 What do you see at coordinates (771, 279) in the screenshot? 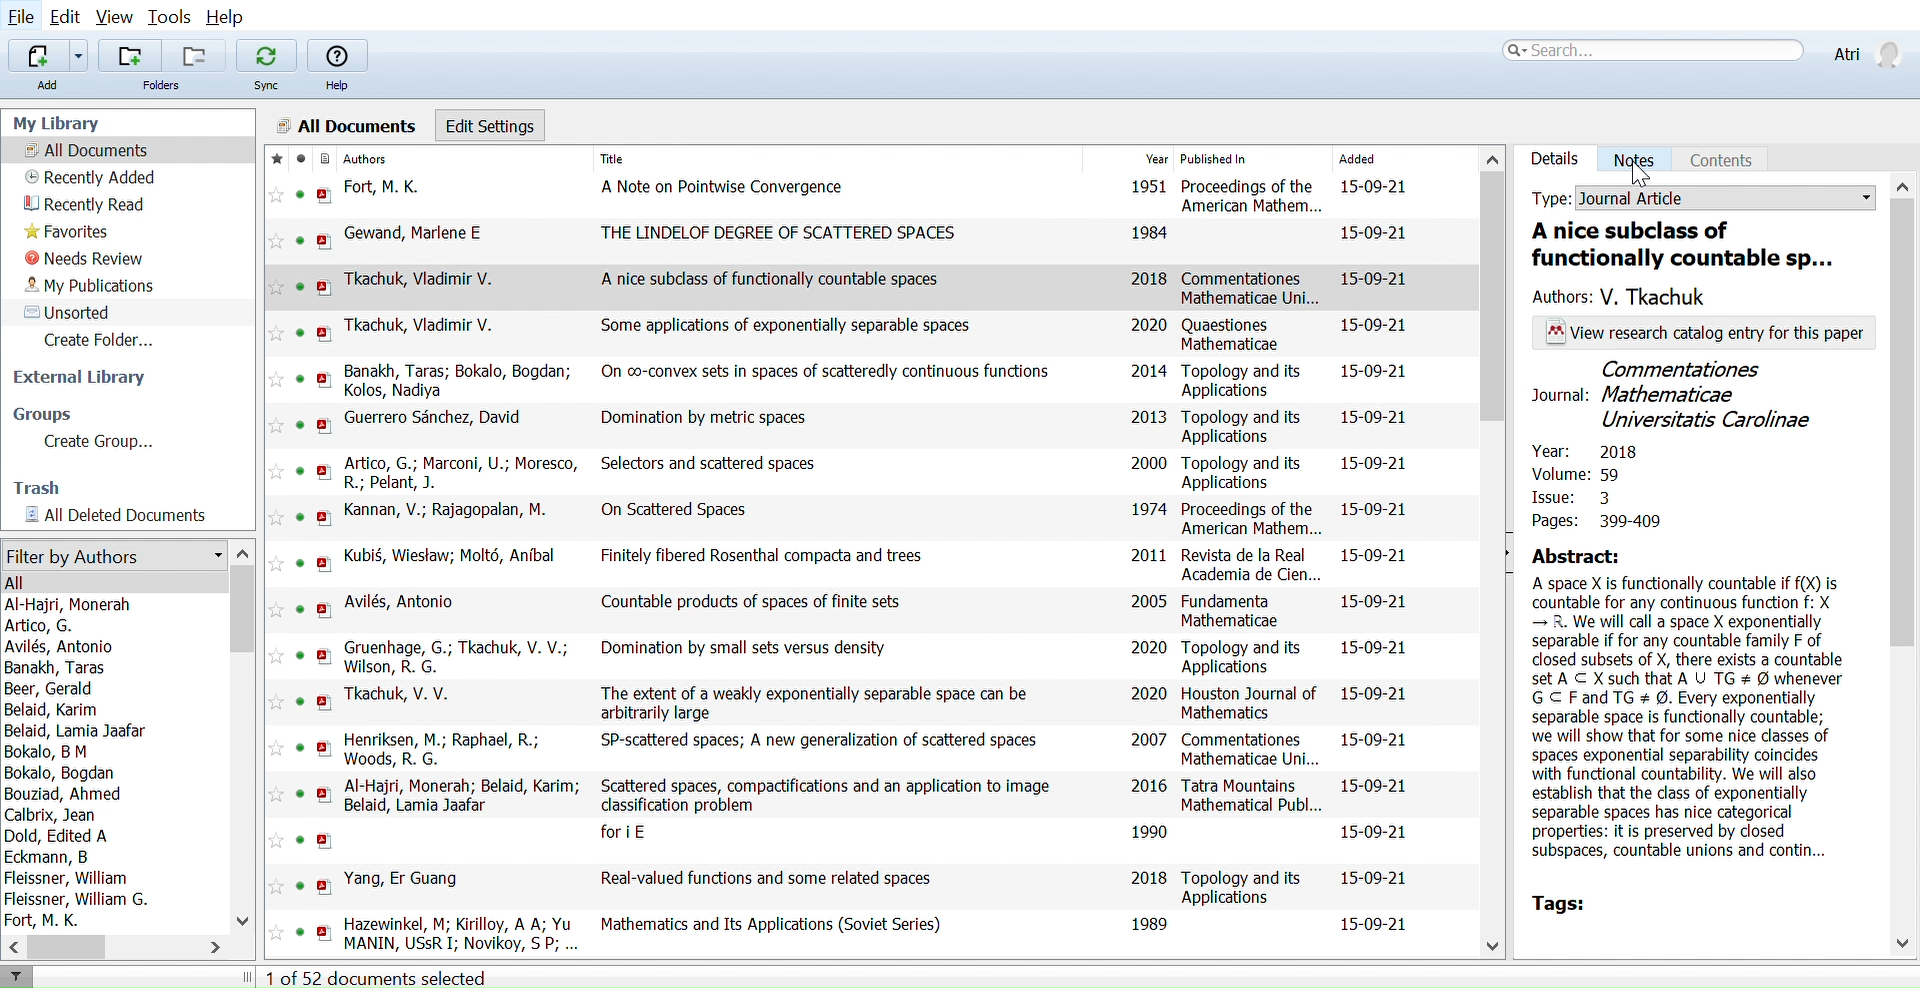
I see `A nice subclass of functionally countable spaces` at bounding box center [771, 279].